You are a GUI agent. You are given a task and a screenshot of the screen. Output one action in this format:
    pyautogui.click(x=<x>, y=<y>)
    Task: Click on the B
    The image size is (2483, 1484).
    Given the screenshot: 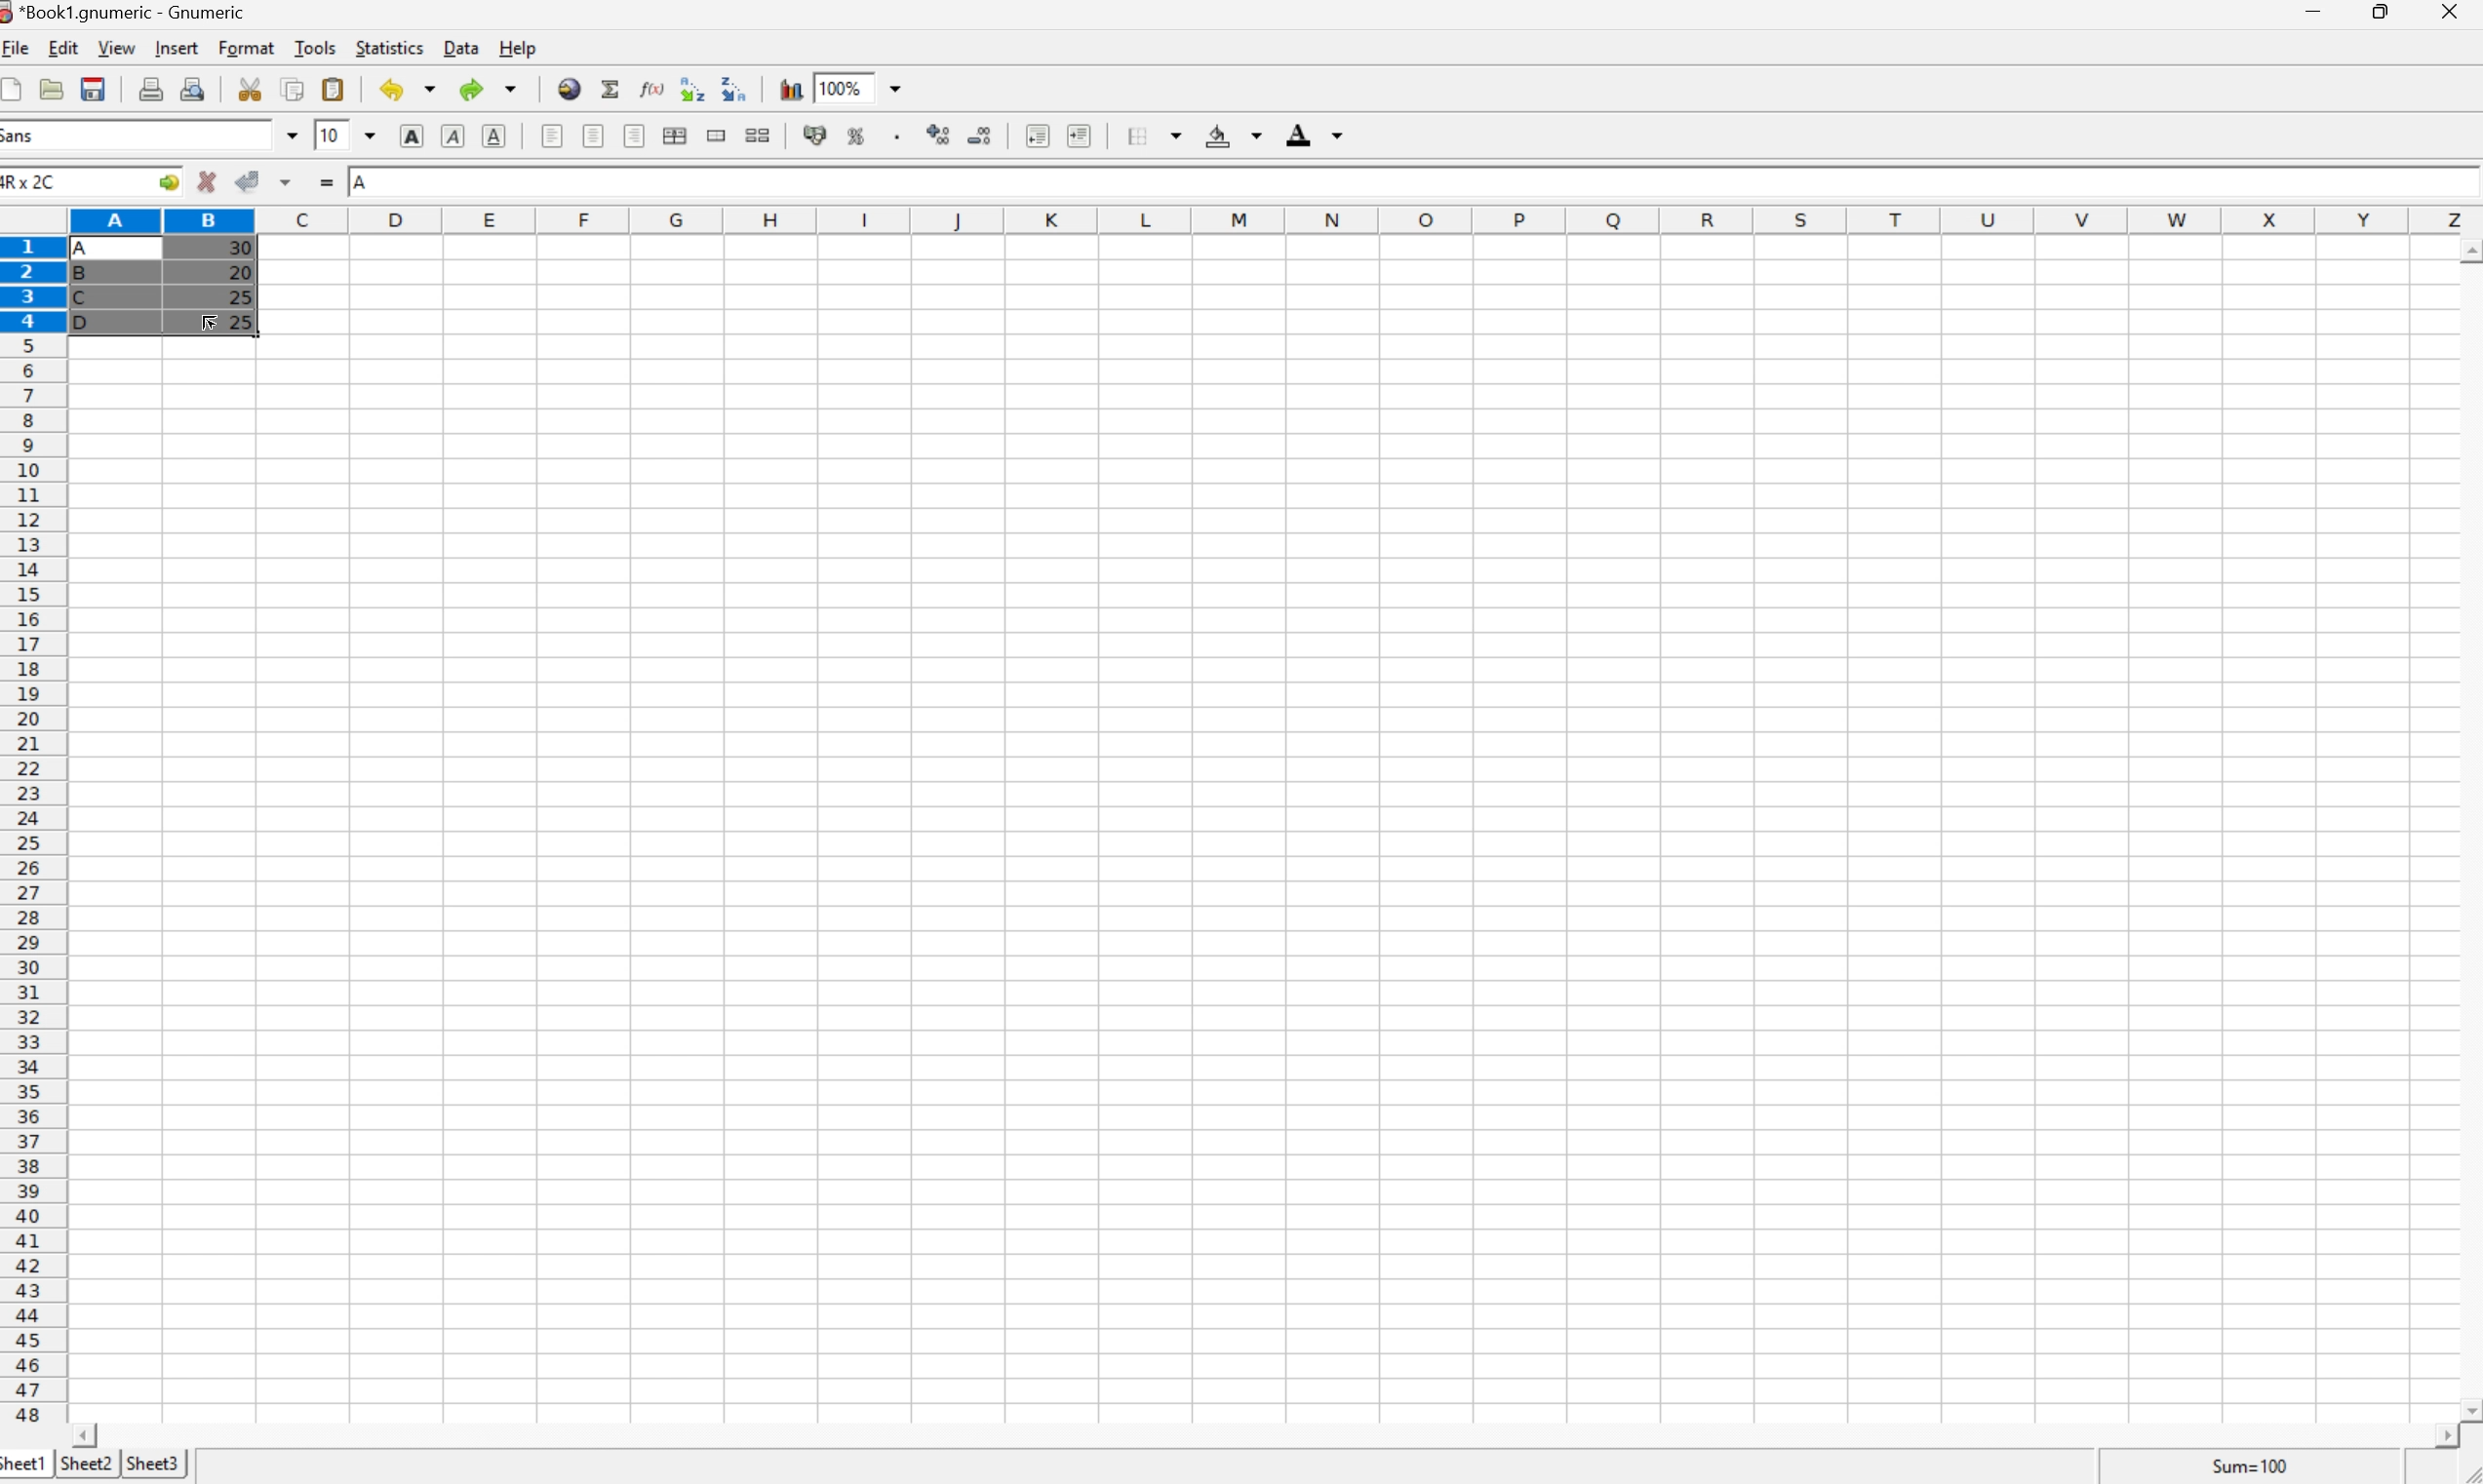 What is the action you would take?
    pyautogui.click(x=86, y=276)
    